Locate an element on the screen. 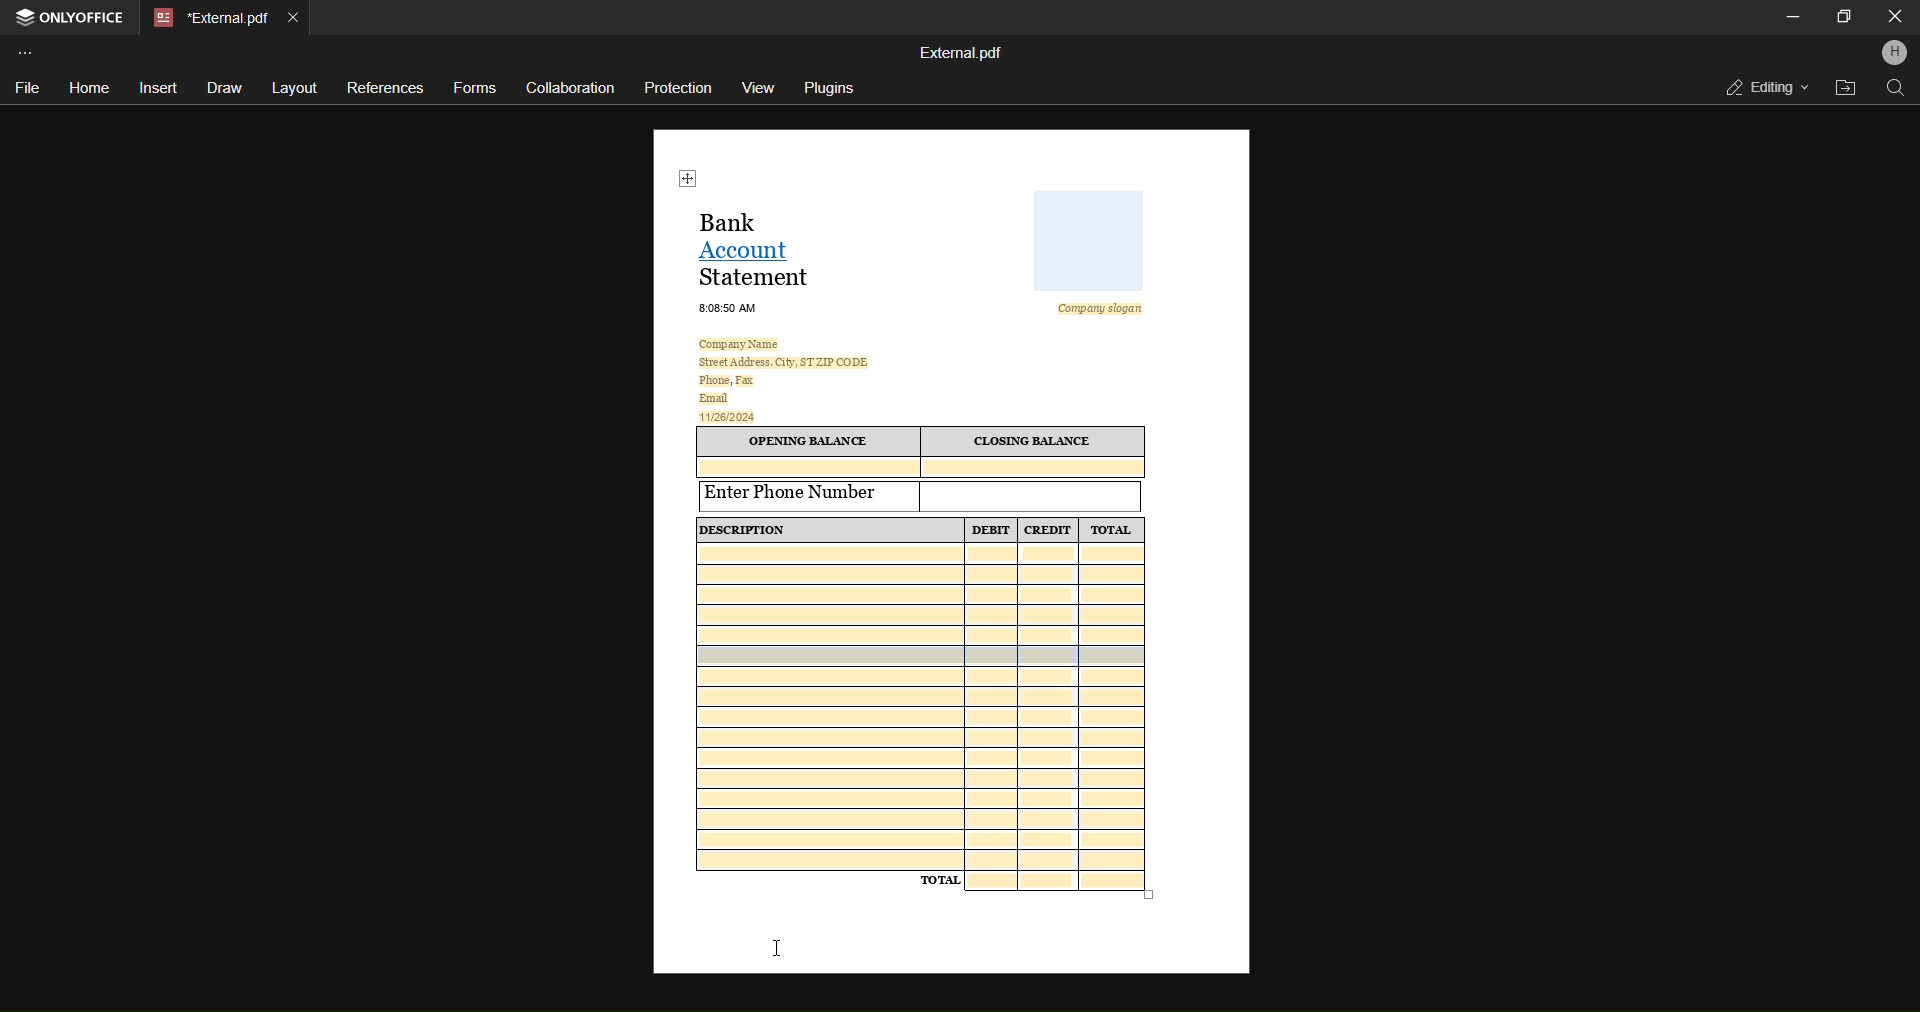 This screenshot has width=1920, height=1012. I cursor is located at coordinates (779, 948).